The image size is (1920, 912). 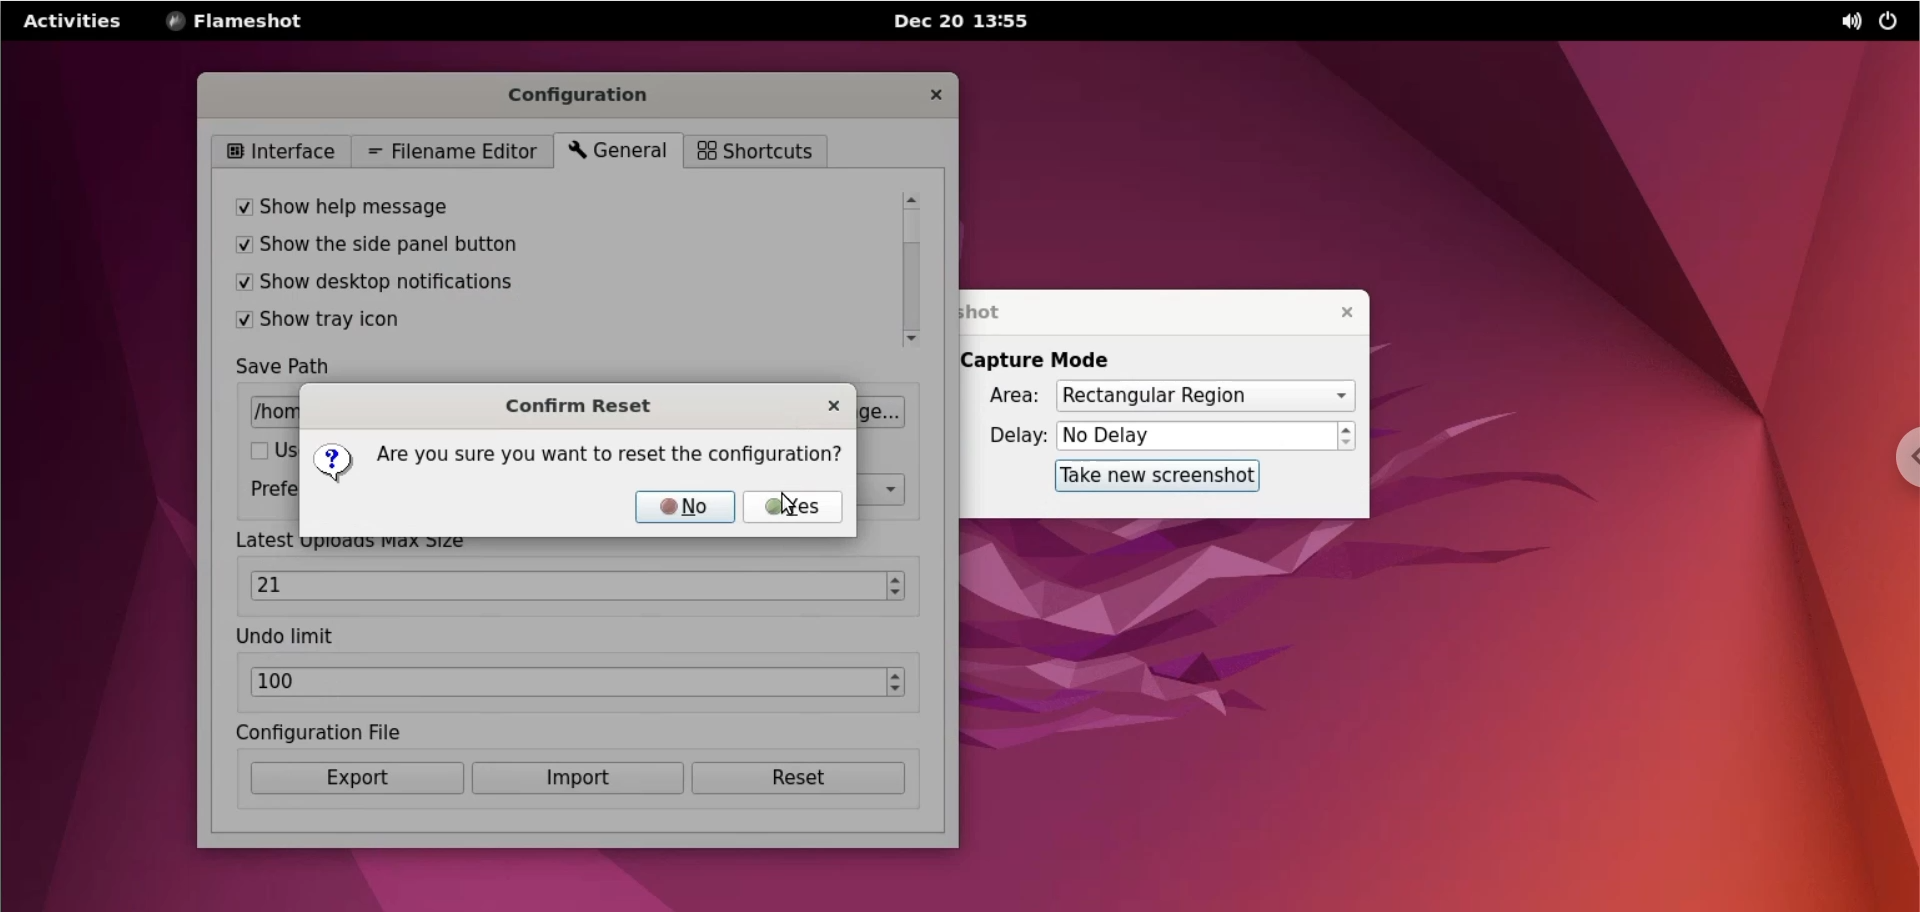 What do you see at coordinates (301, 637) in the screenshot?
I see `undo limit ` at bounding box center [301, 637].